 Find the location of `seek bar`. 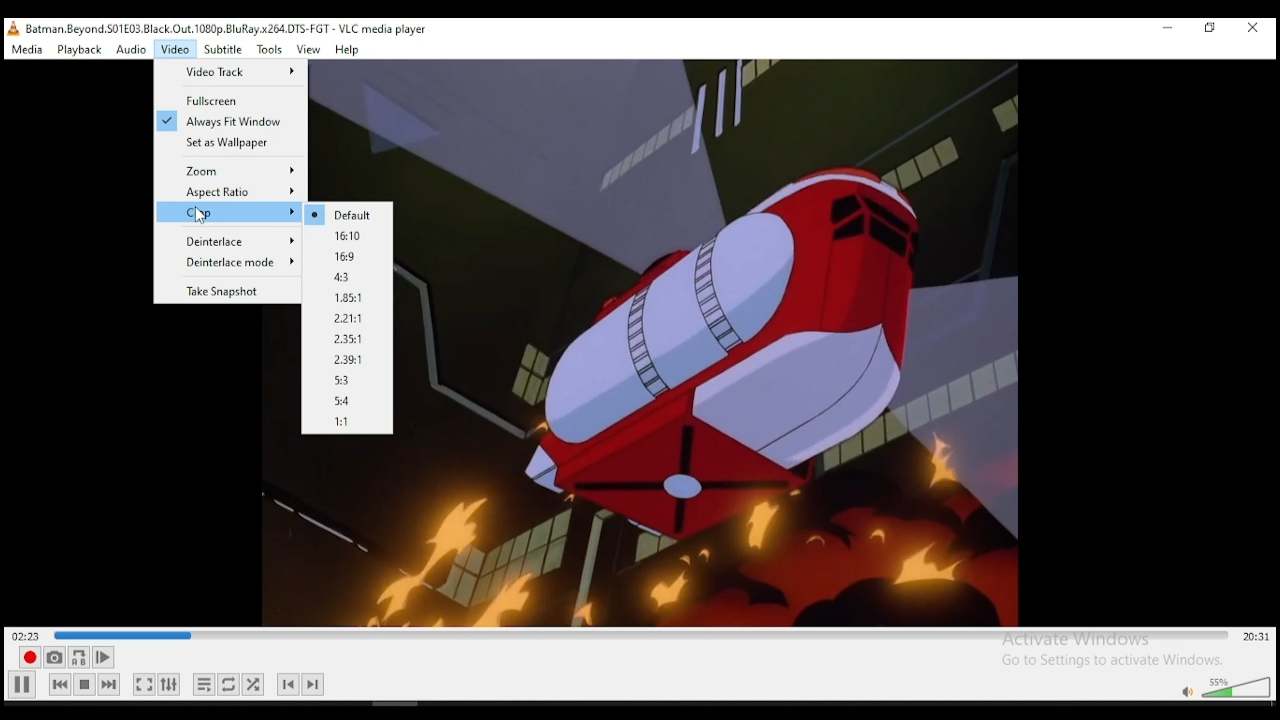

seek bar is located at coordinates (639, 636).